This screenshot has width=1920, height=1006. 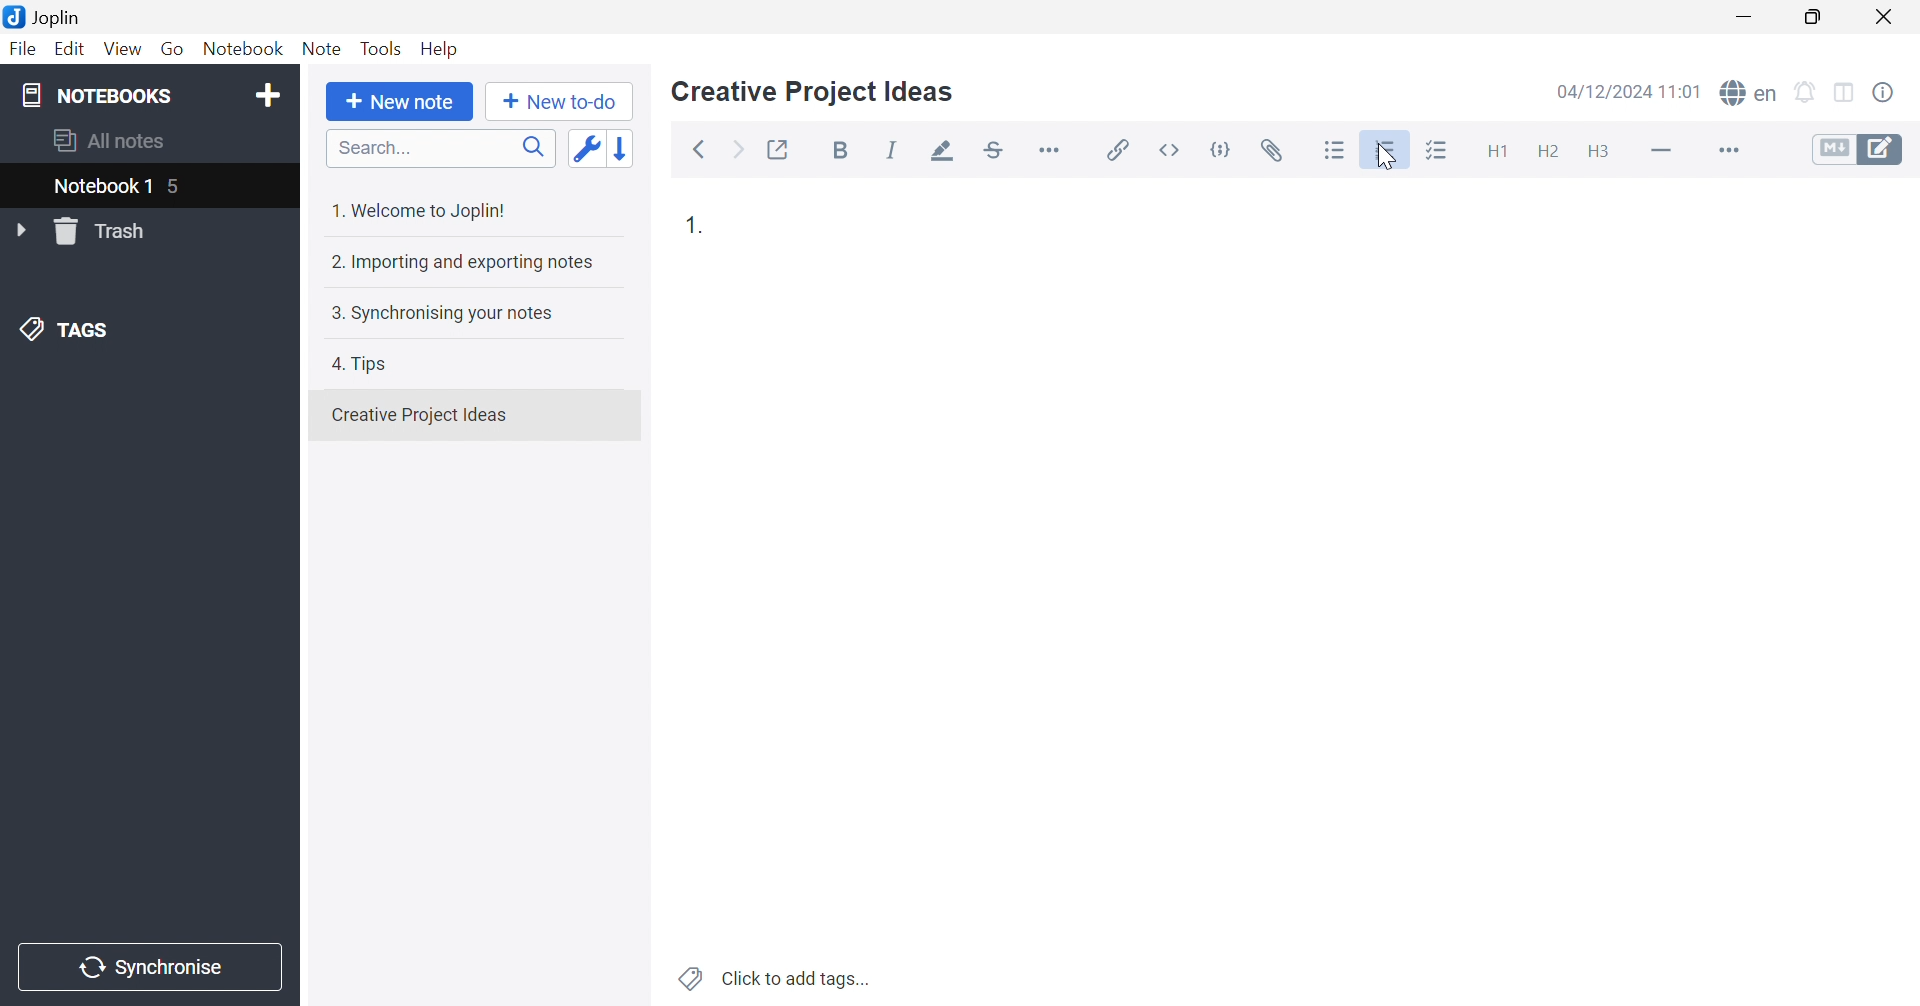 I want to click on Creative Projects Ideas, so click(x=419, y=415).